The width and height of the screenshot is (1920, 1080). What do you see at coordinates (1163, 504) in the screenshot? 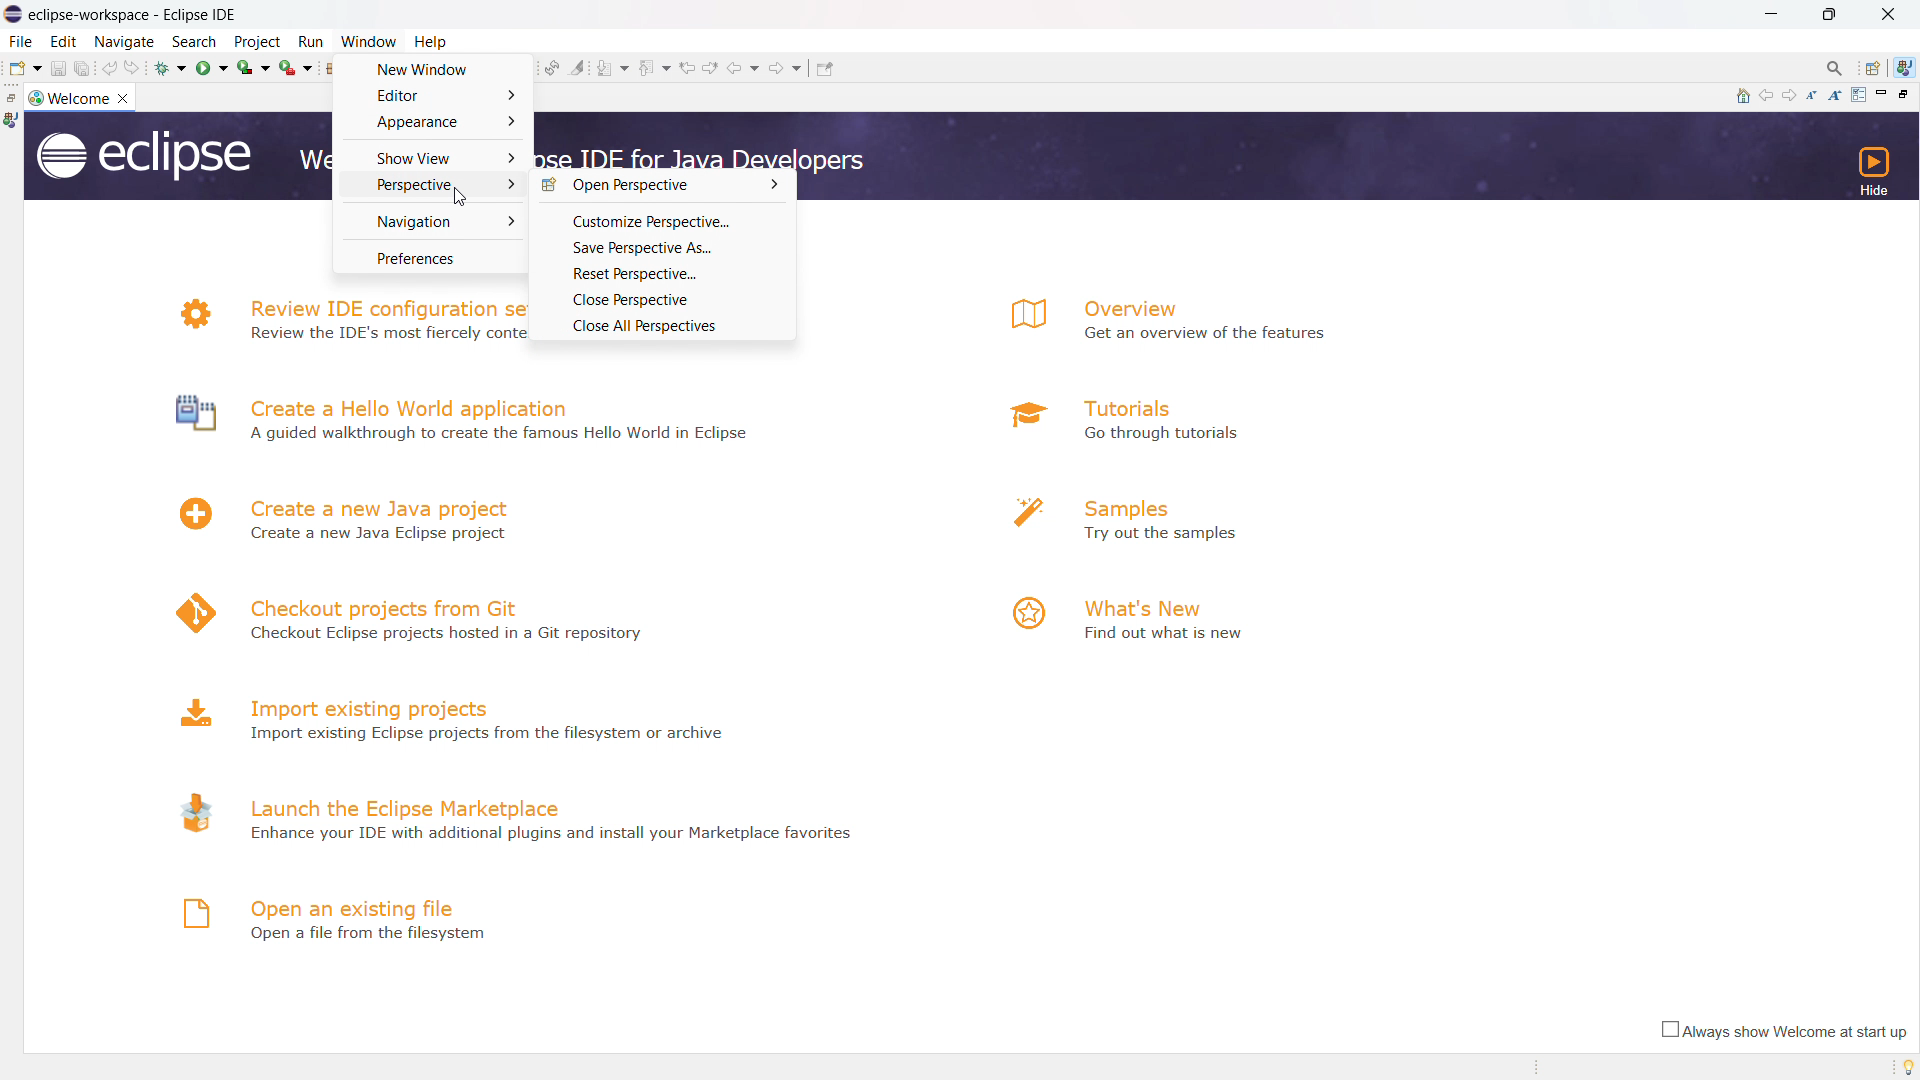
I see `samples` at bounding box center [1163, 504].